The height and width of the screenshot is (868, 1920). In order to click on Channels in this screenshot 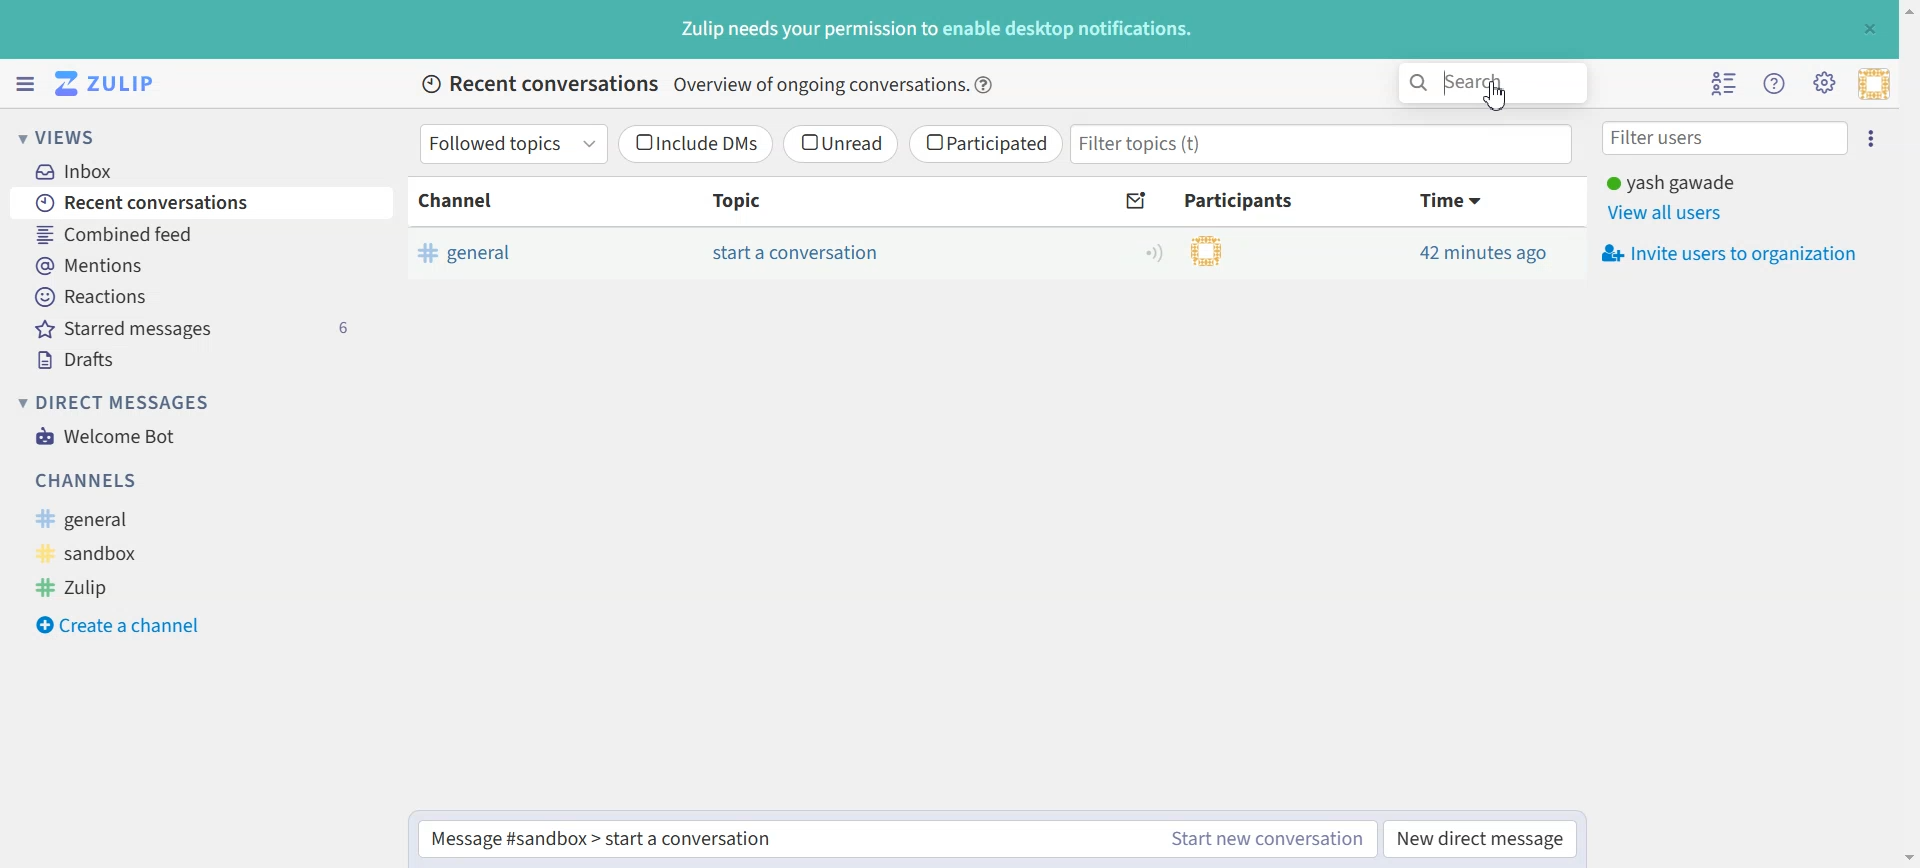, I will do `click(177, 481)`.